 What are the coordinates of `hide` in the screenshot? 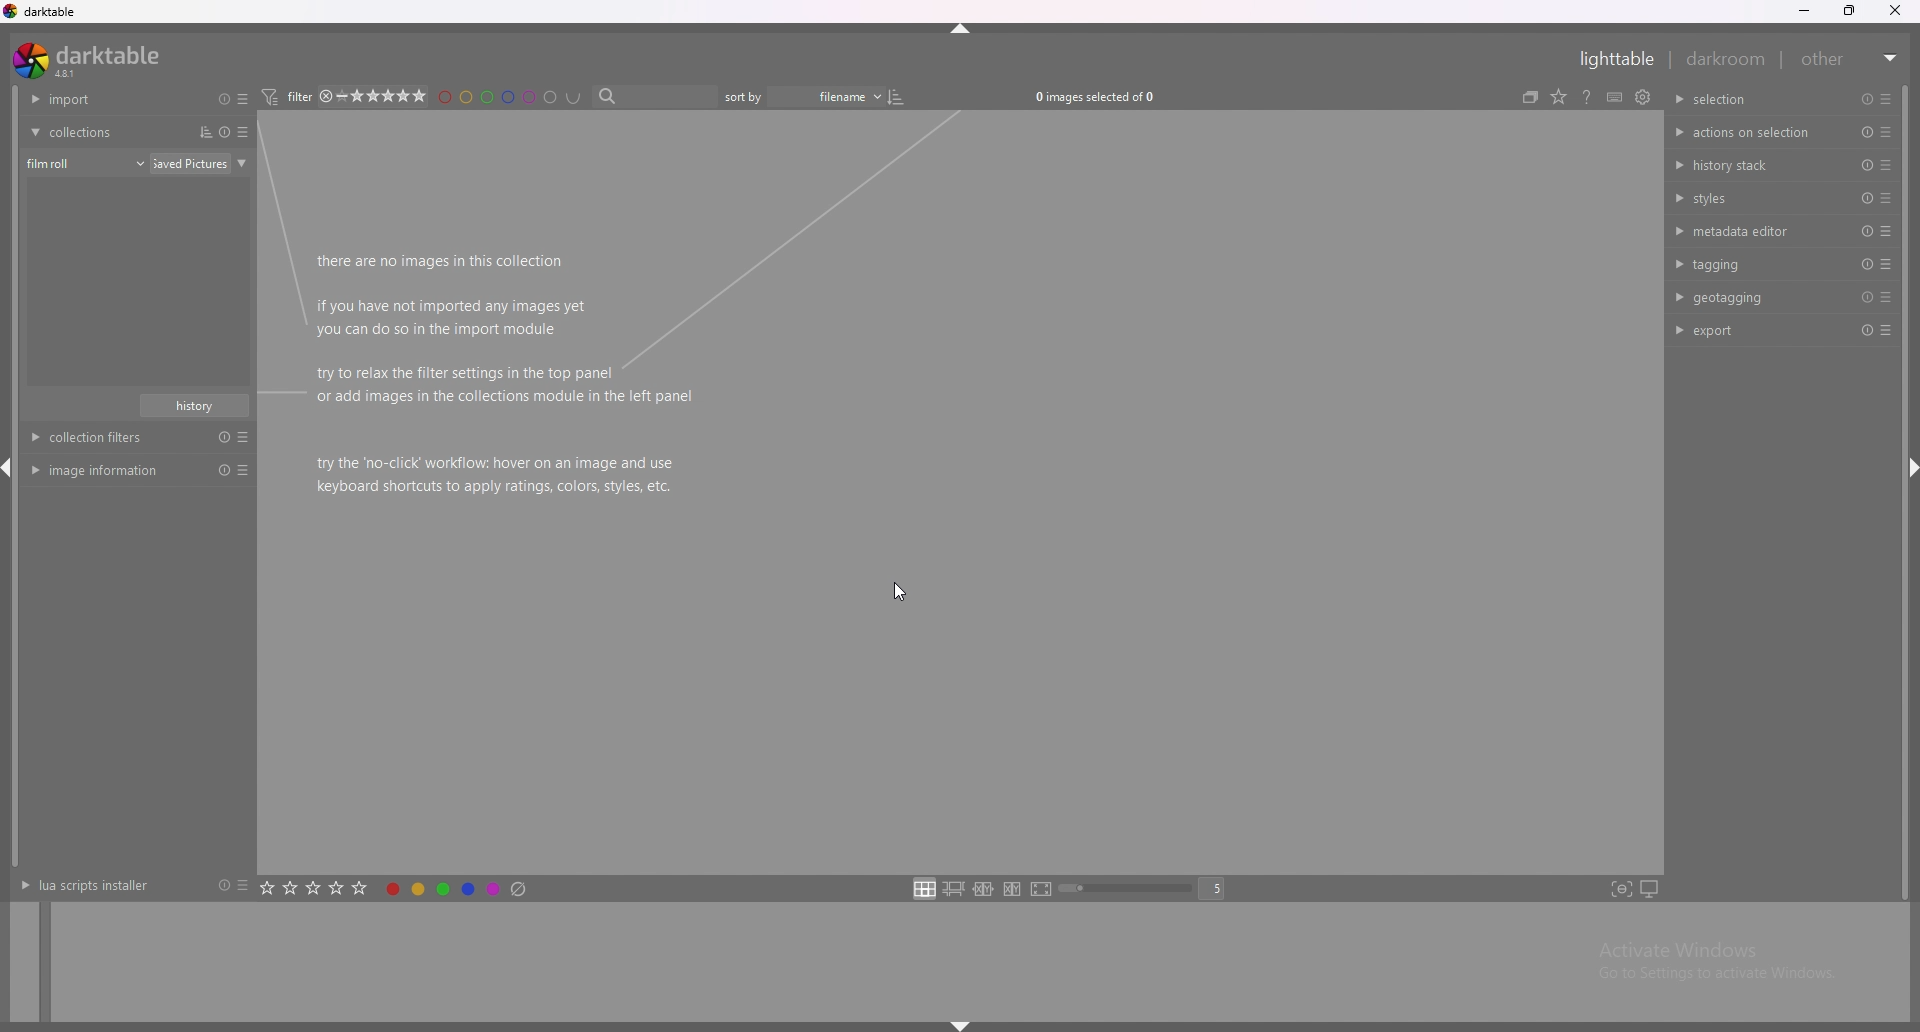 It's located at (960, 32).